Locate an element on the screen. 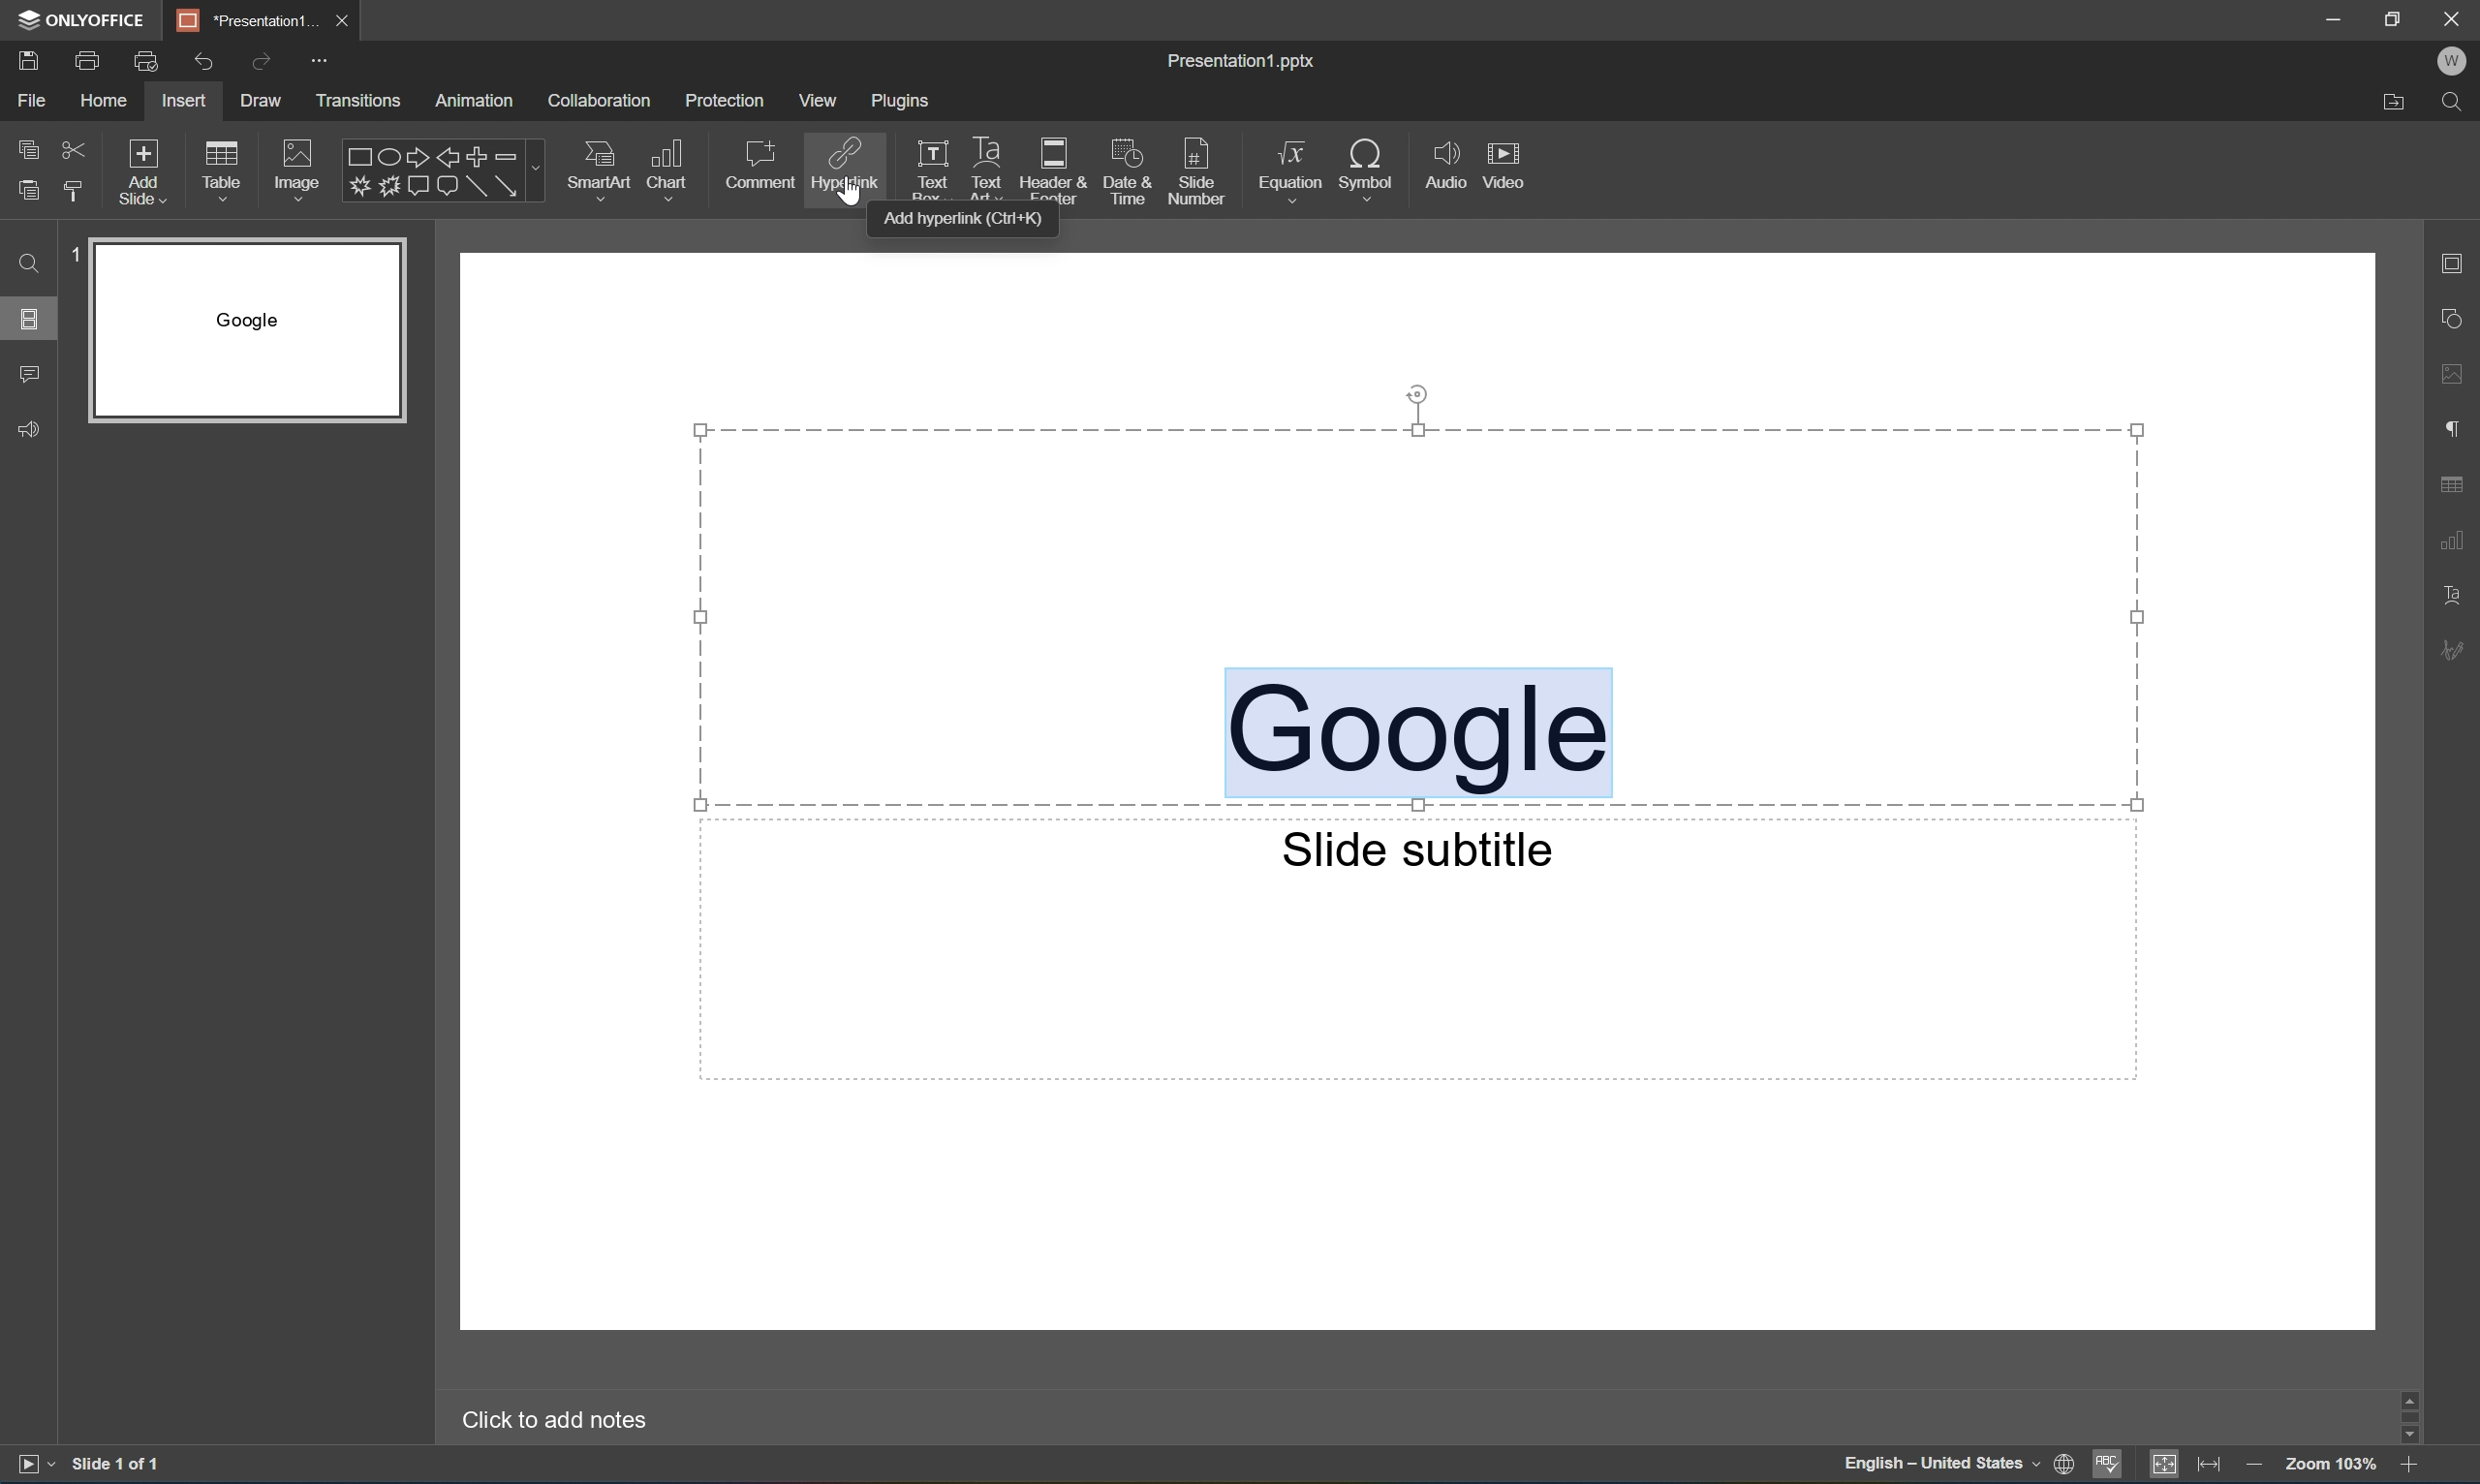 The width and height of the screenshot is (2480, 1484). Slide 1 of 1 is located at coordinates (122, 1464).